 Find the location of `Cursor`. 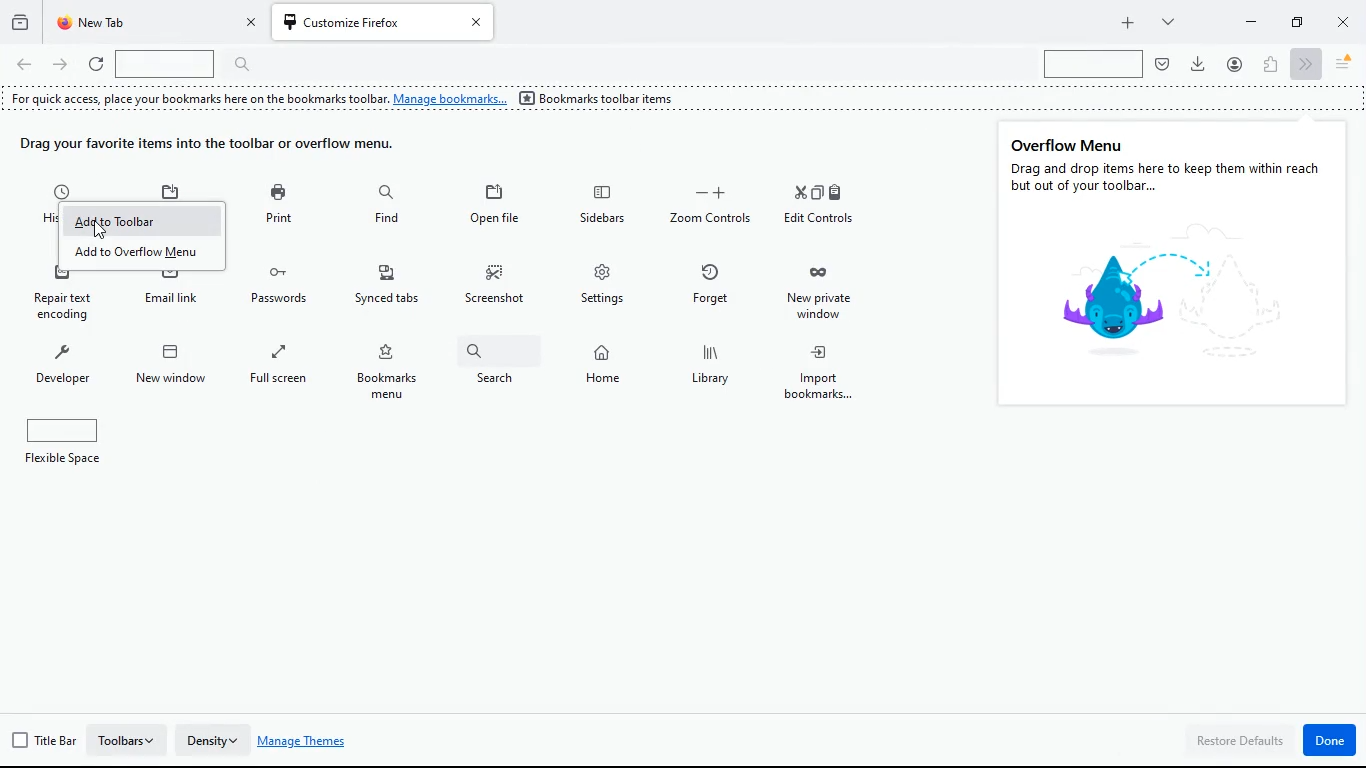

Cursor is located at coordinates (101, 230).